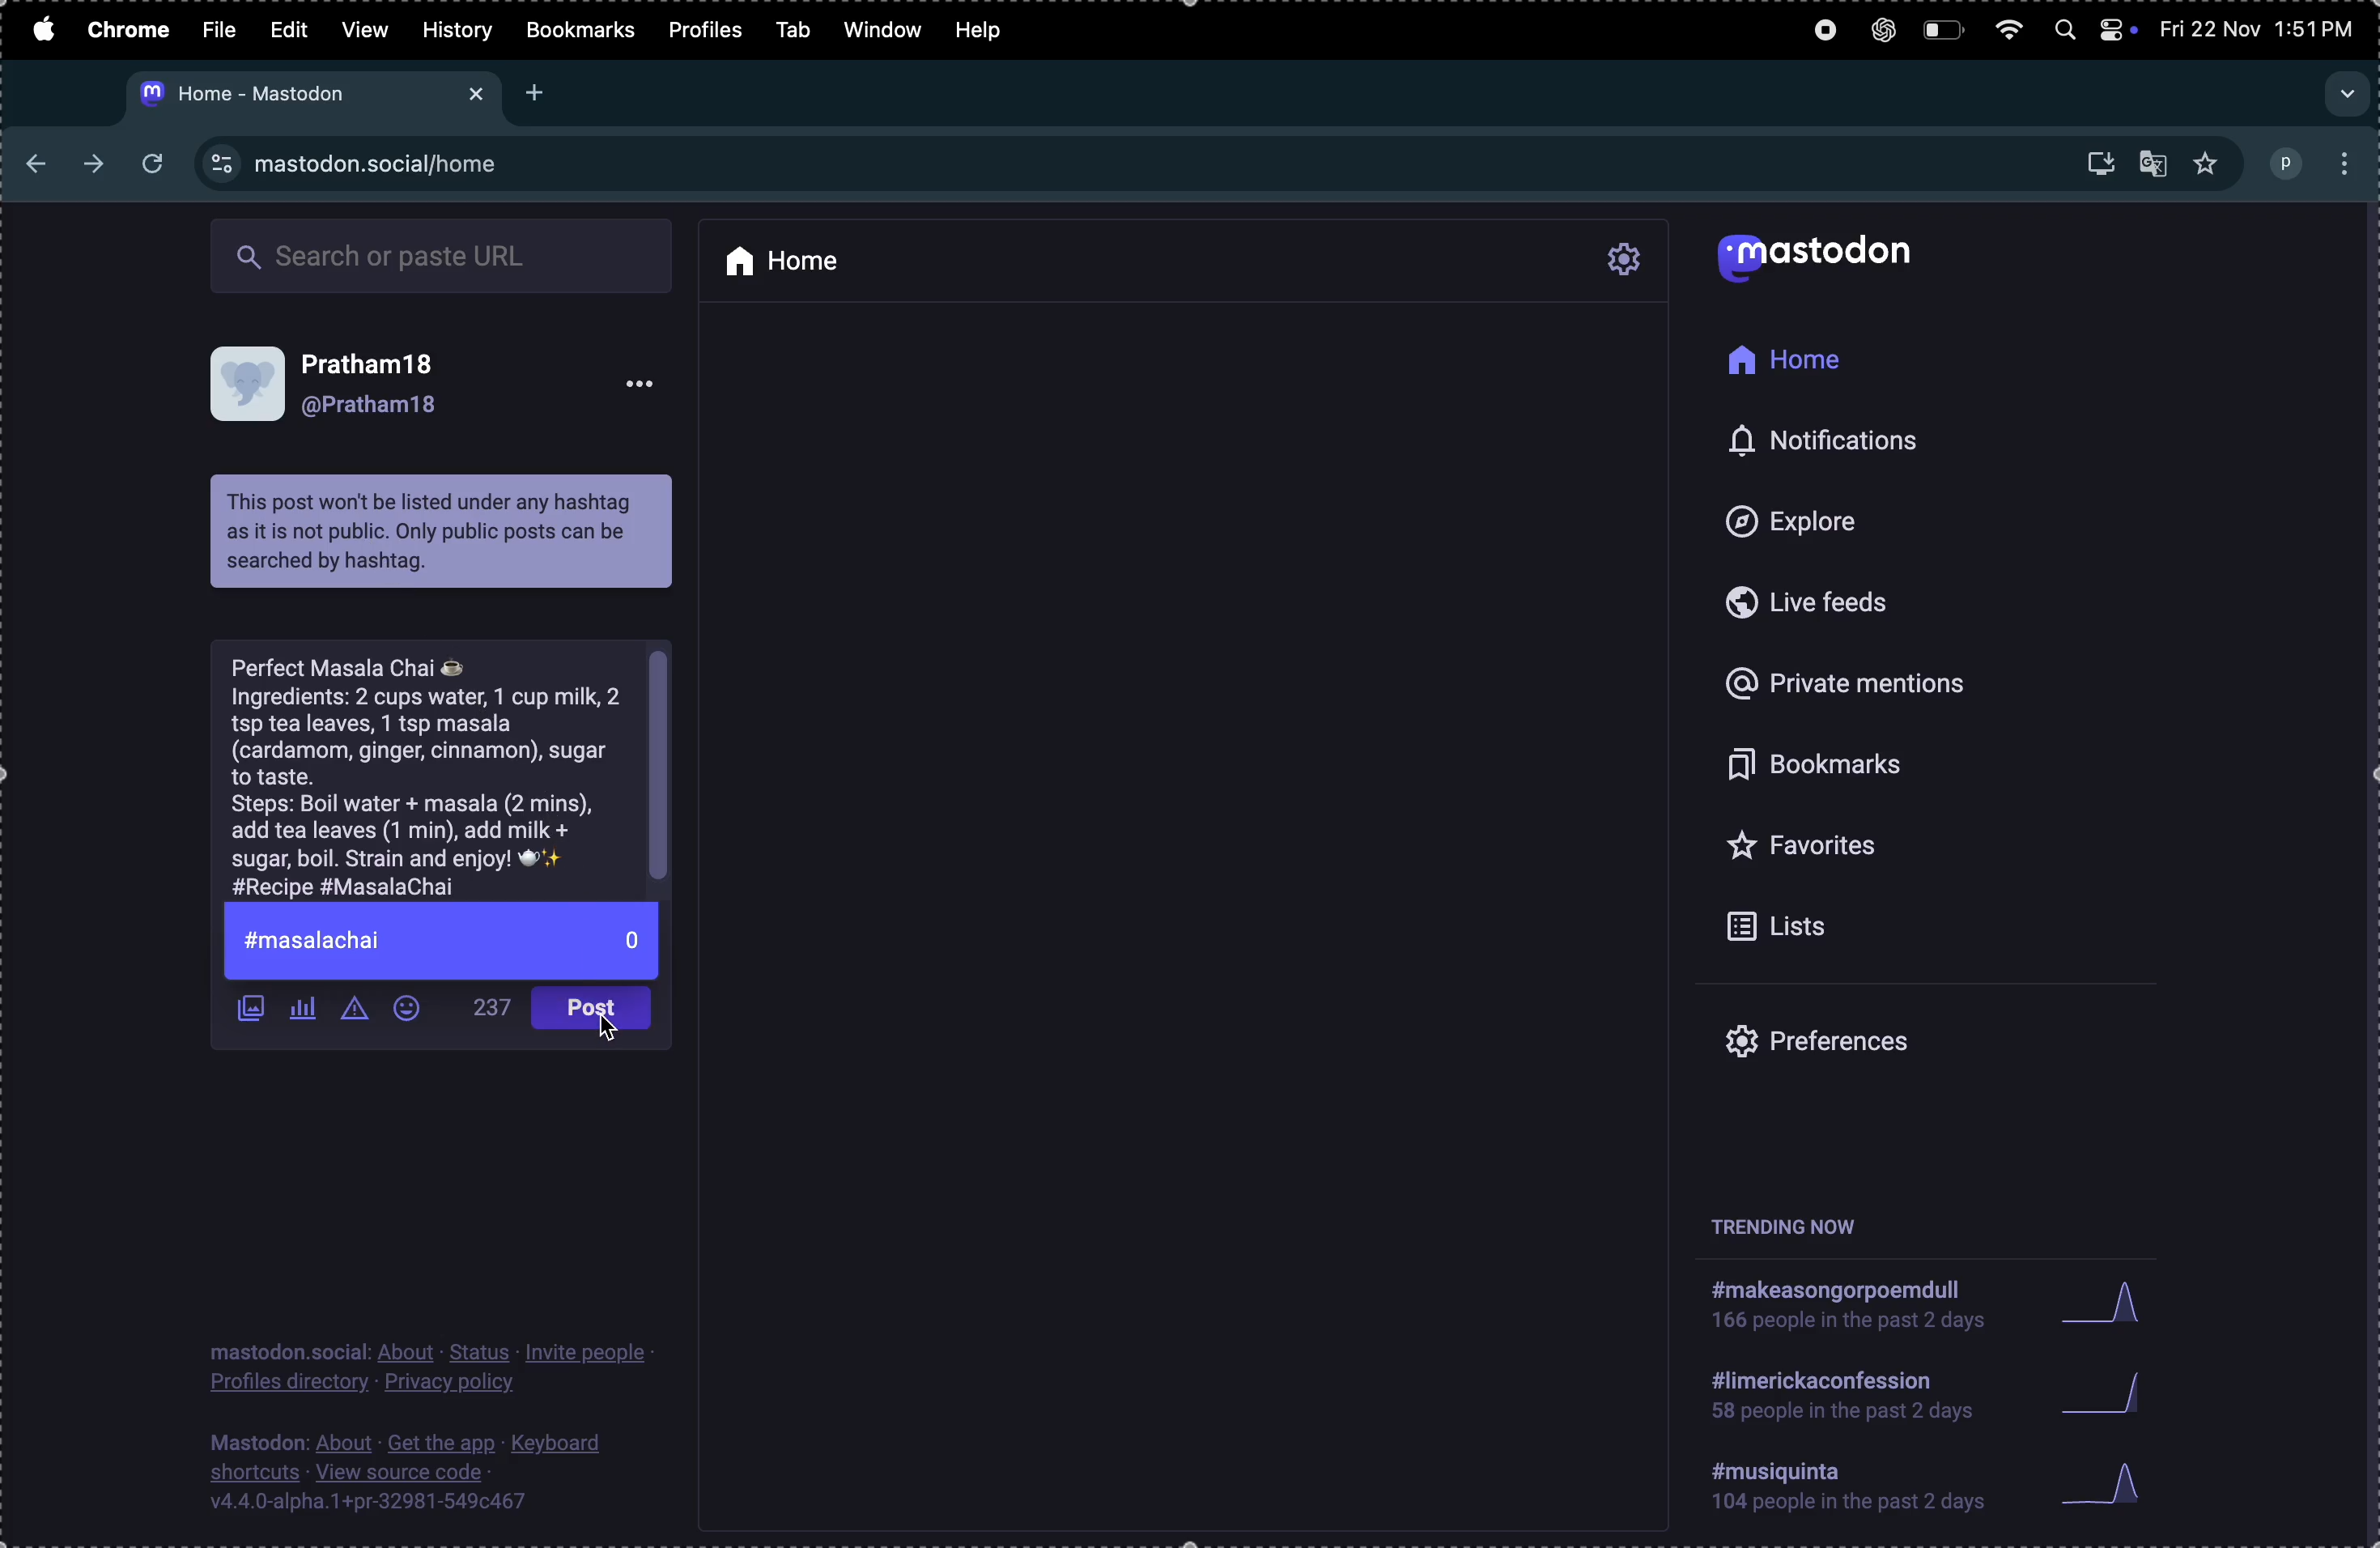 The width and height of the screenshot is (2380, 1548). I want to click on add image, so click(244, 1006).